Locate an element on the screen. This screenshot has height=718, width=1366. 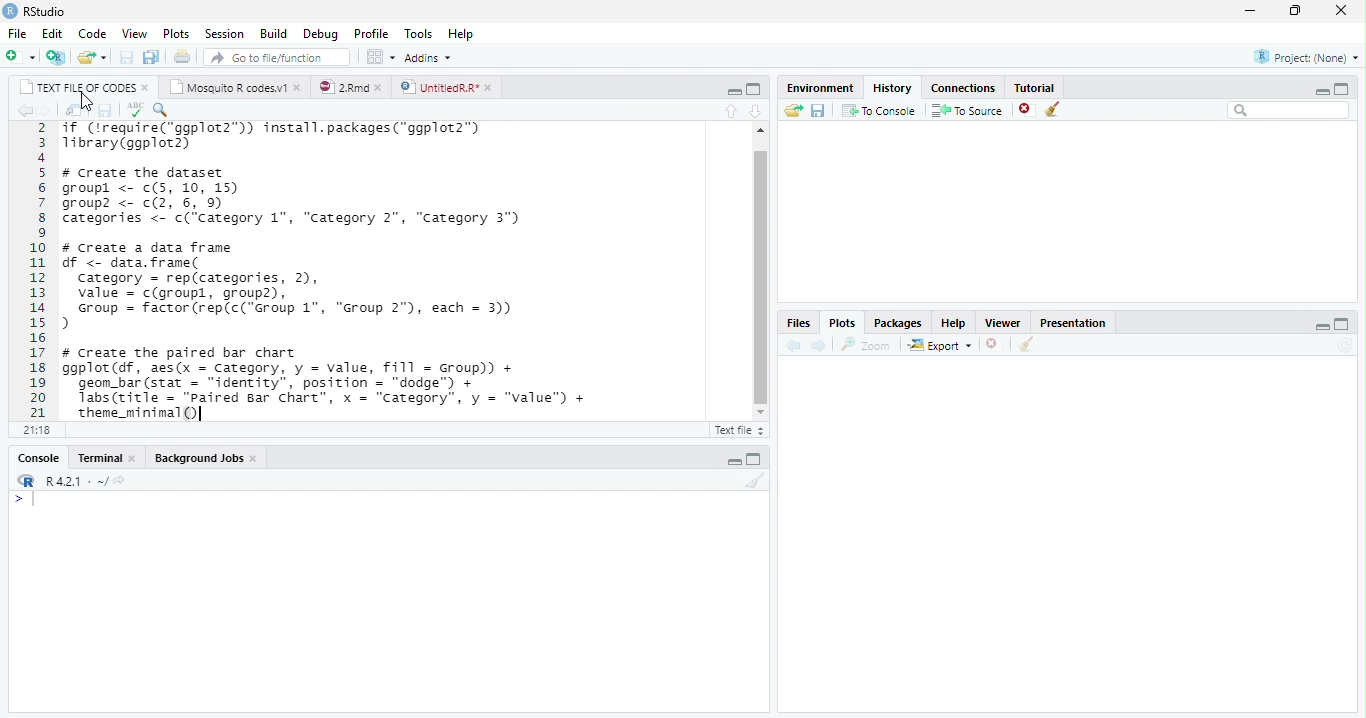
plots is located at coordinates (846, 322).